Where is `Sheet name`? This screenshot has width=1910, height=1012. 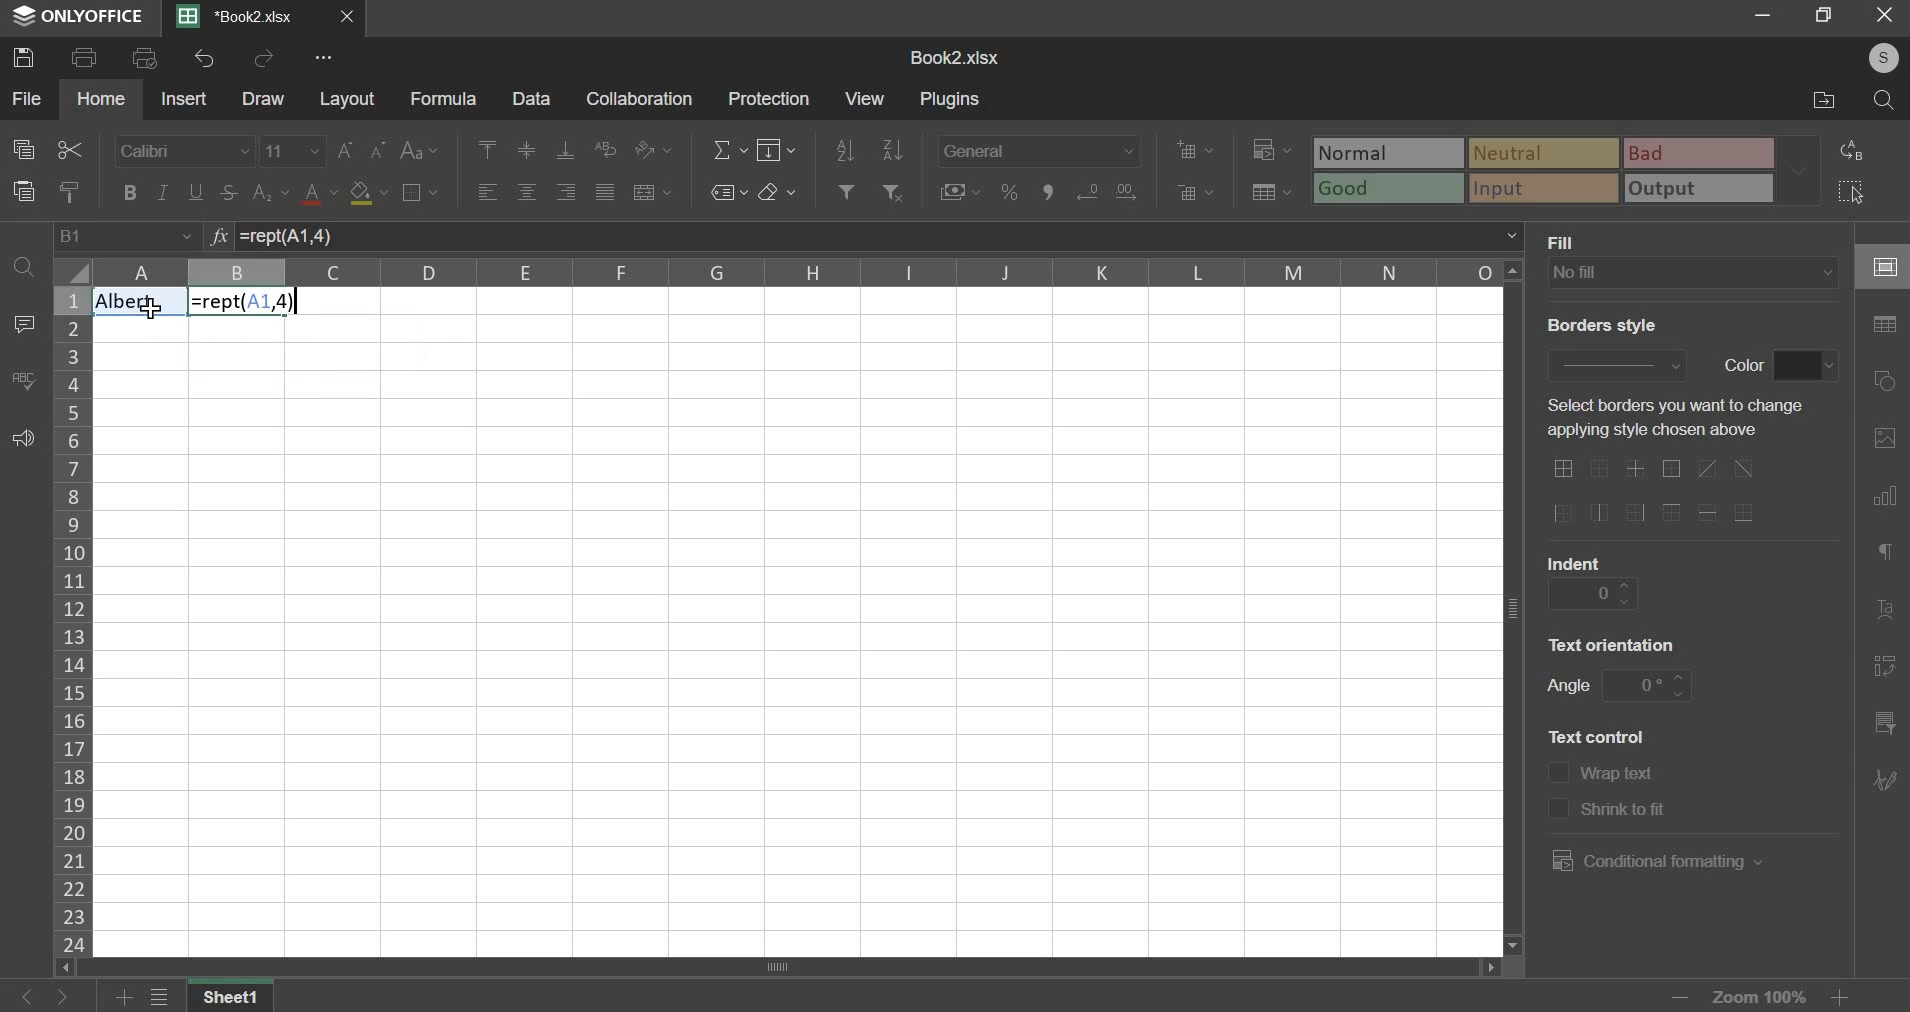
Sheet name is located at coordinates (233, 996).